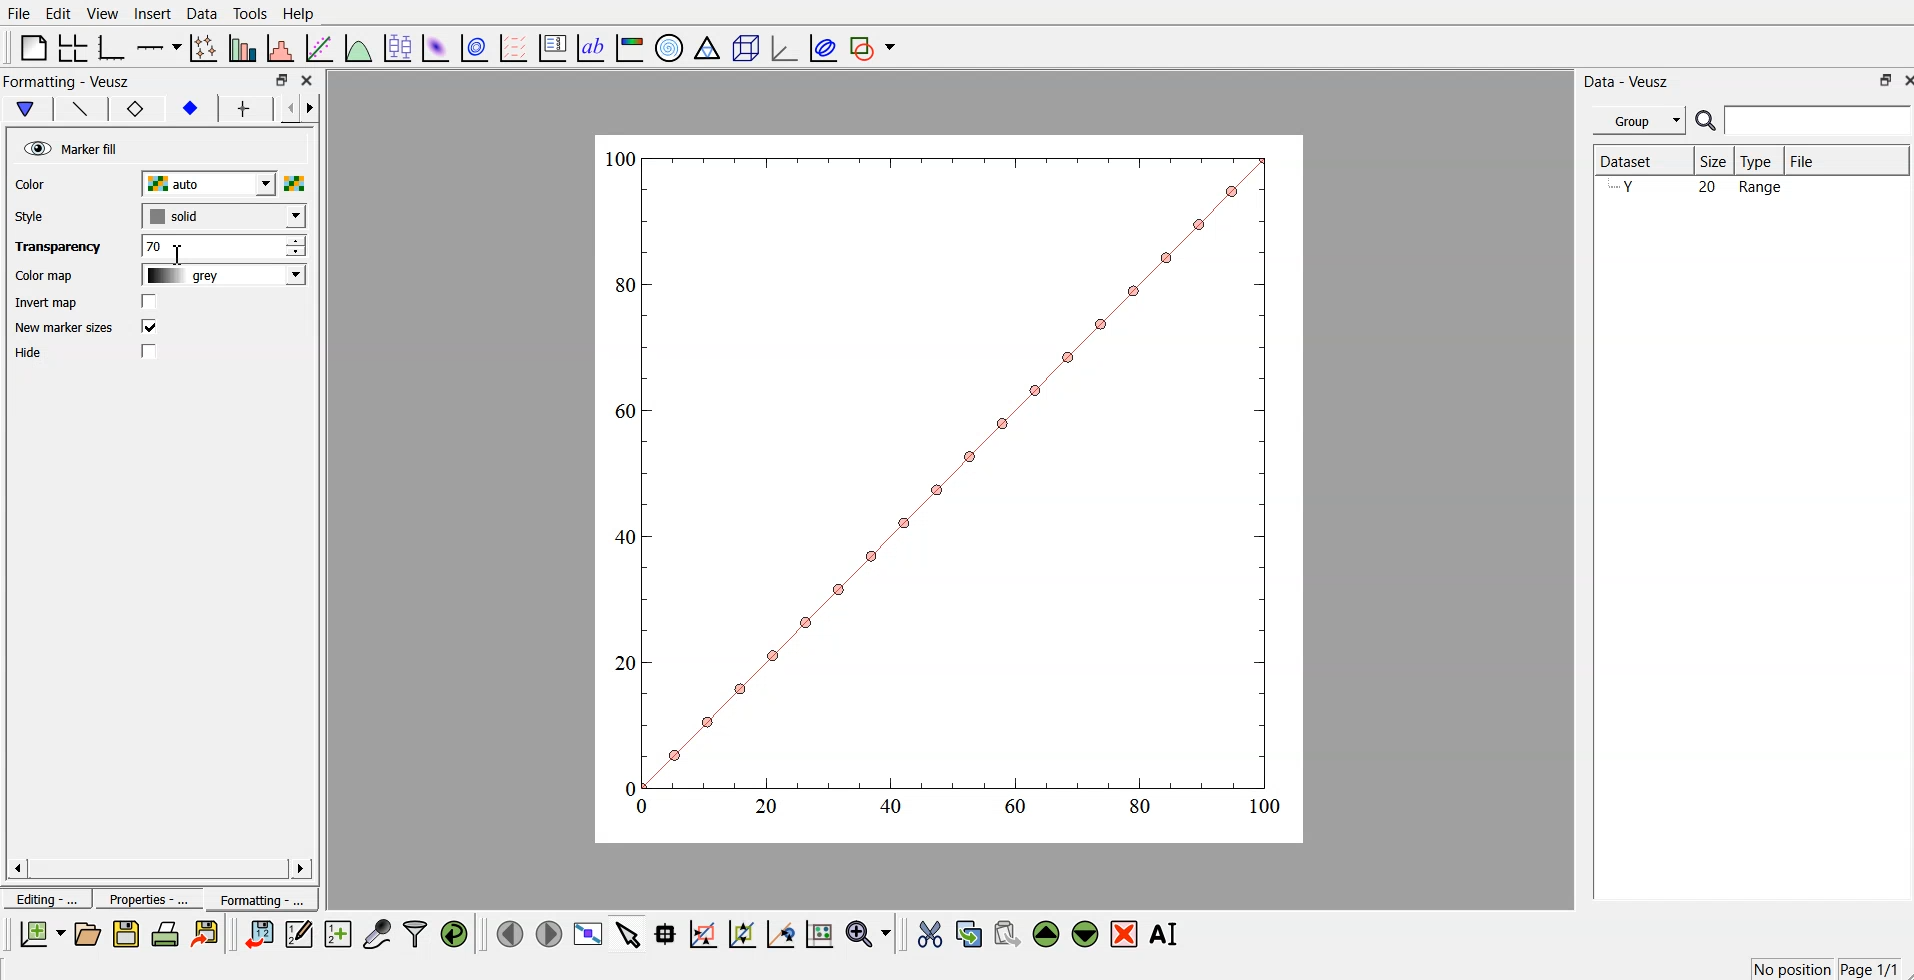 The image size is (1914, 980). Describe the element at coordinates (507, 932) in the screenshot. I see `Move to previous page` at that location.